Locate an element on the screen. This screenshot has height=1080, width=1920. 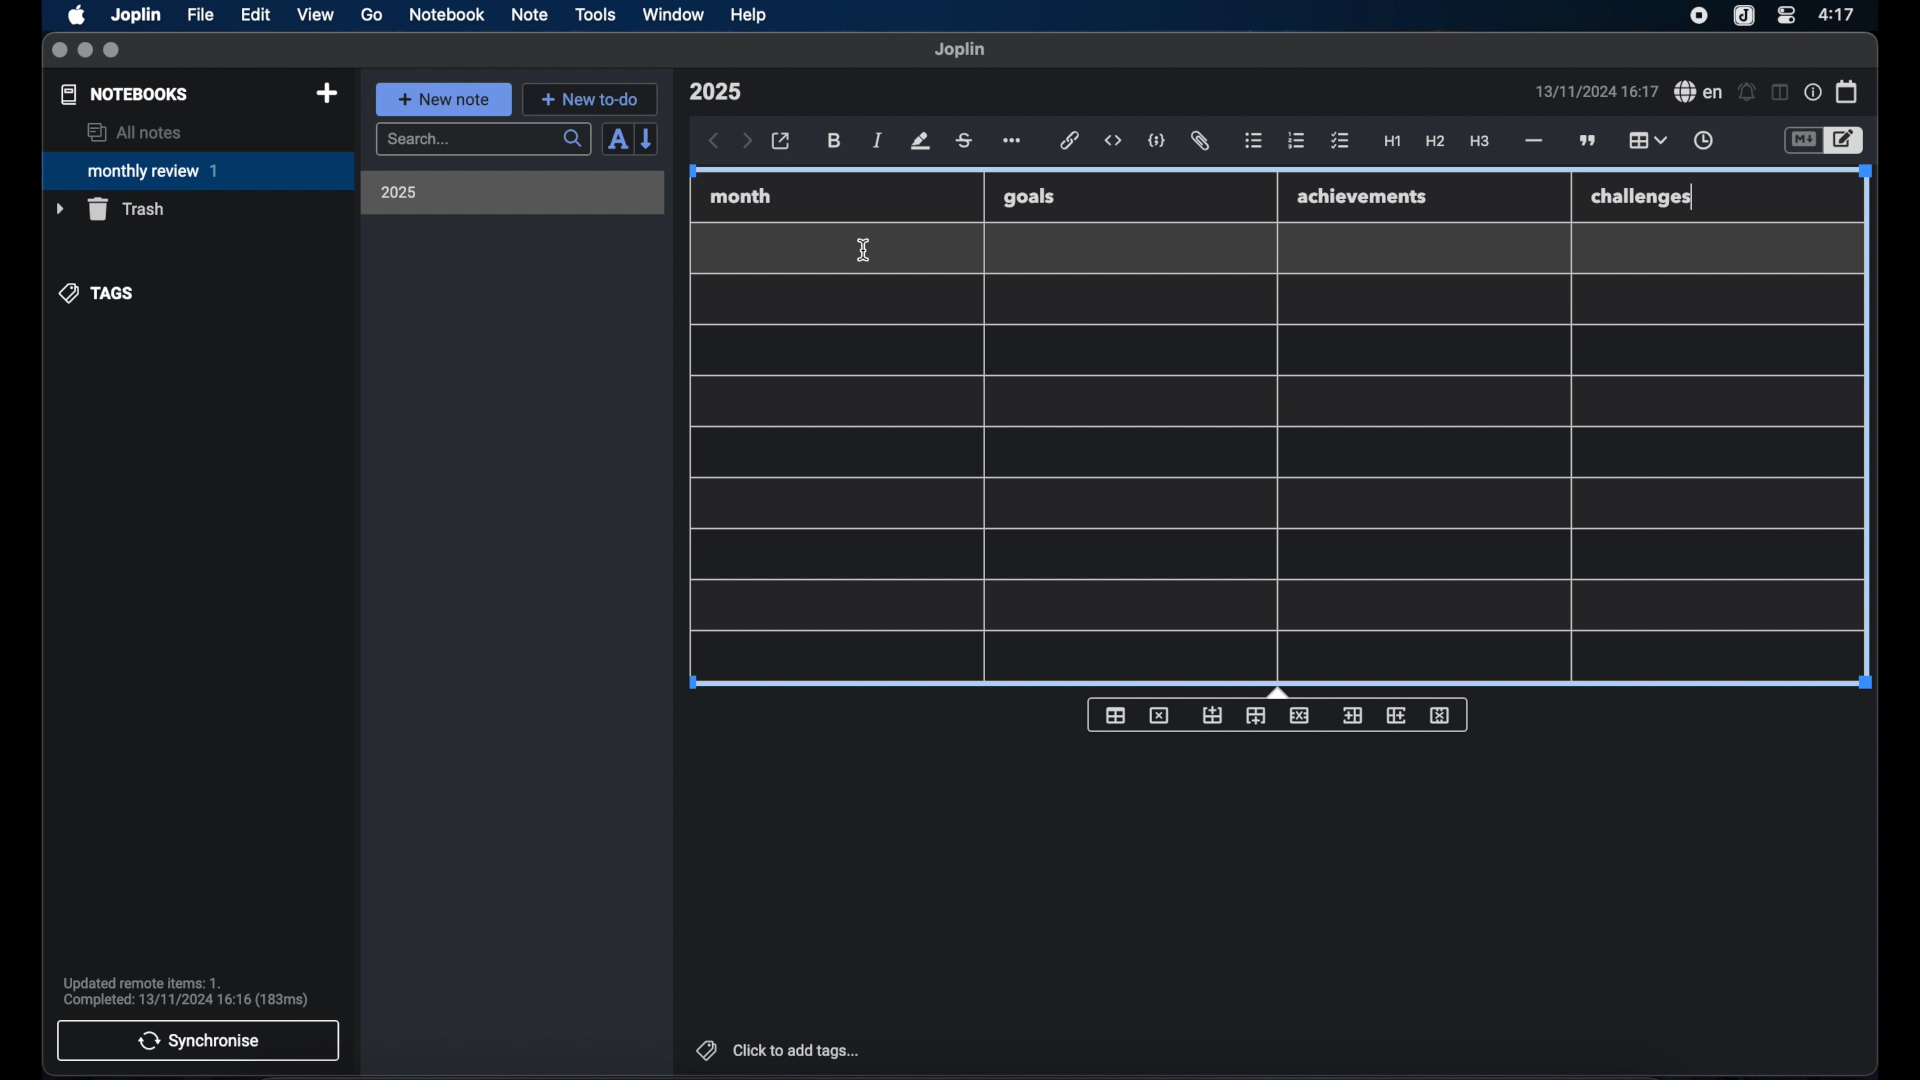
notebook is located at coordinates (447, 15).